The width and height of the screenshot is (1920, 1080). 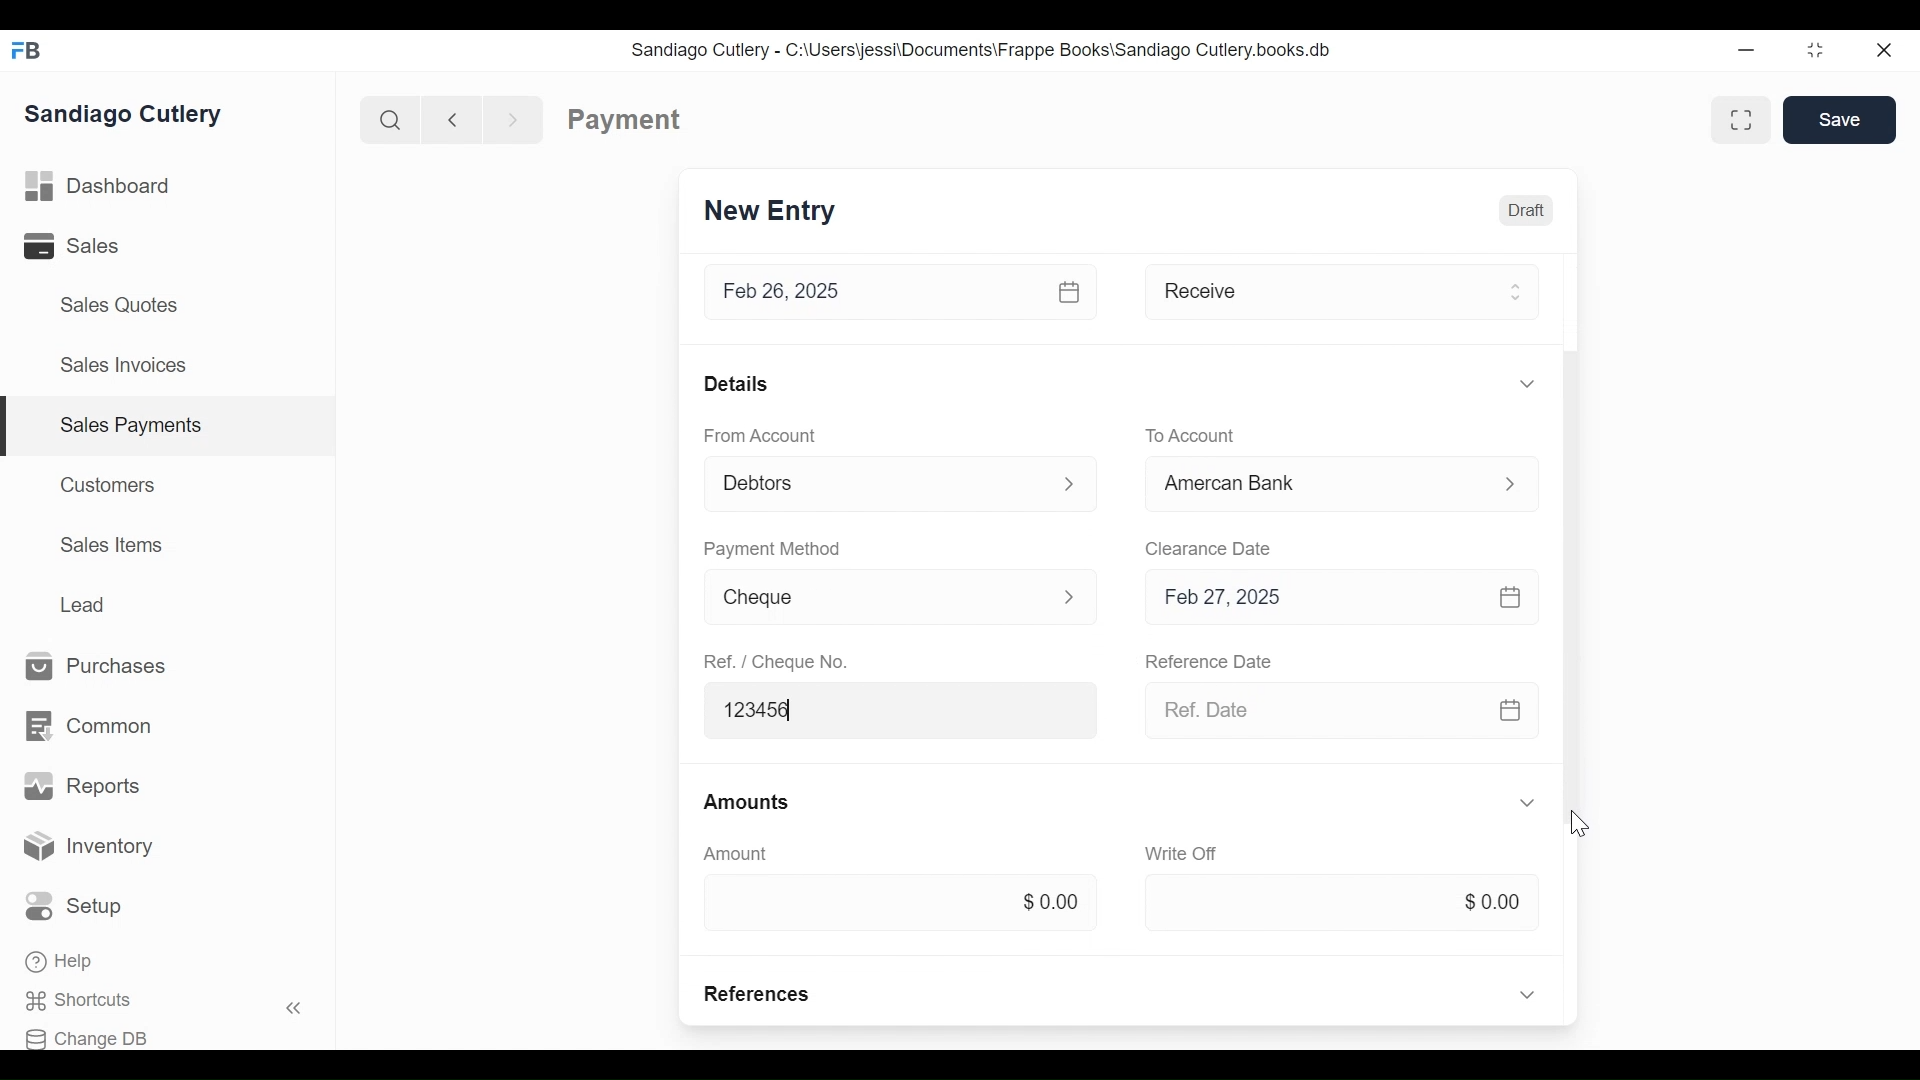 I want to click on Reports, so click(x=82, y=786).